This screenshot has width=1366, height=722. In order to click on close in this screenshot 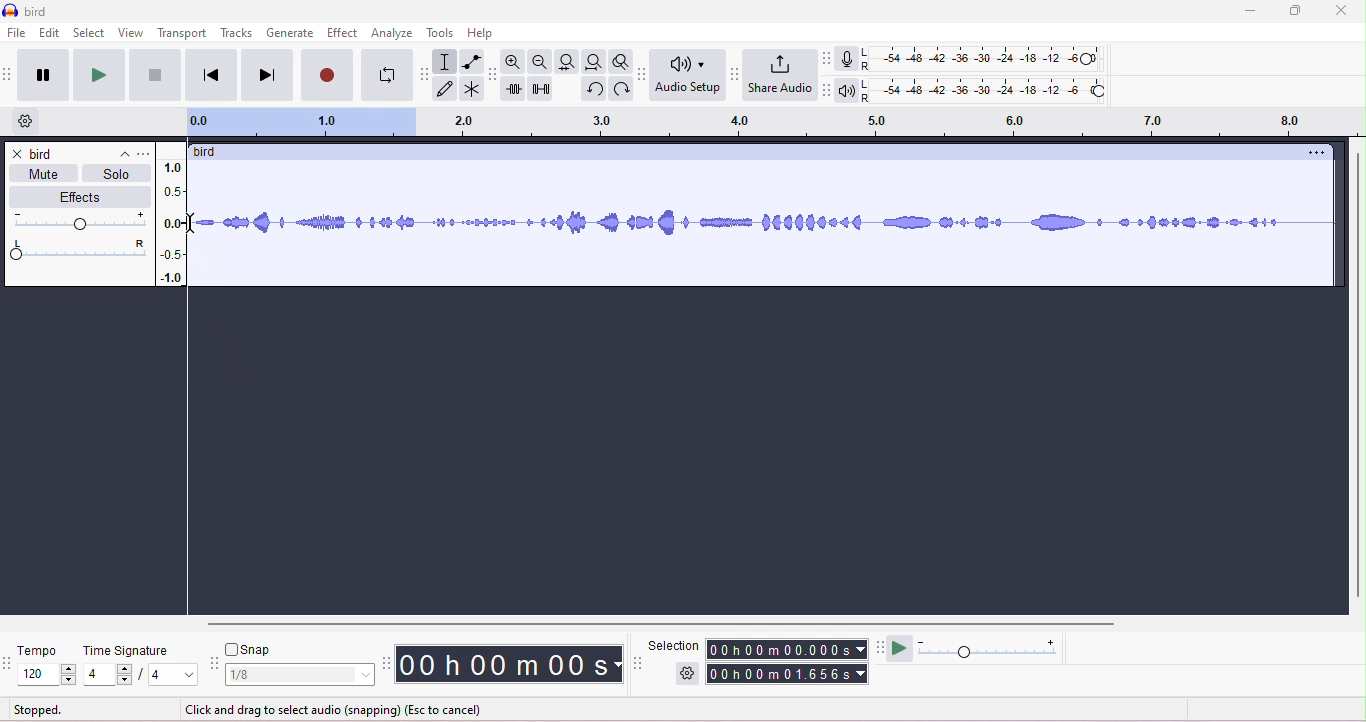, I will do `click(1340, 10)`.